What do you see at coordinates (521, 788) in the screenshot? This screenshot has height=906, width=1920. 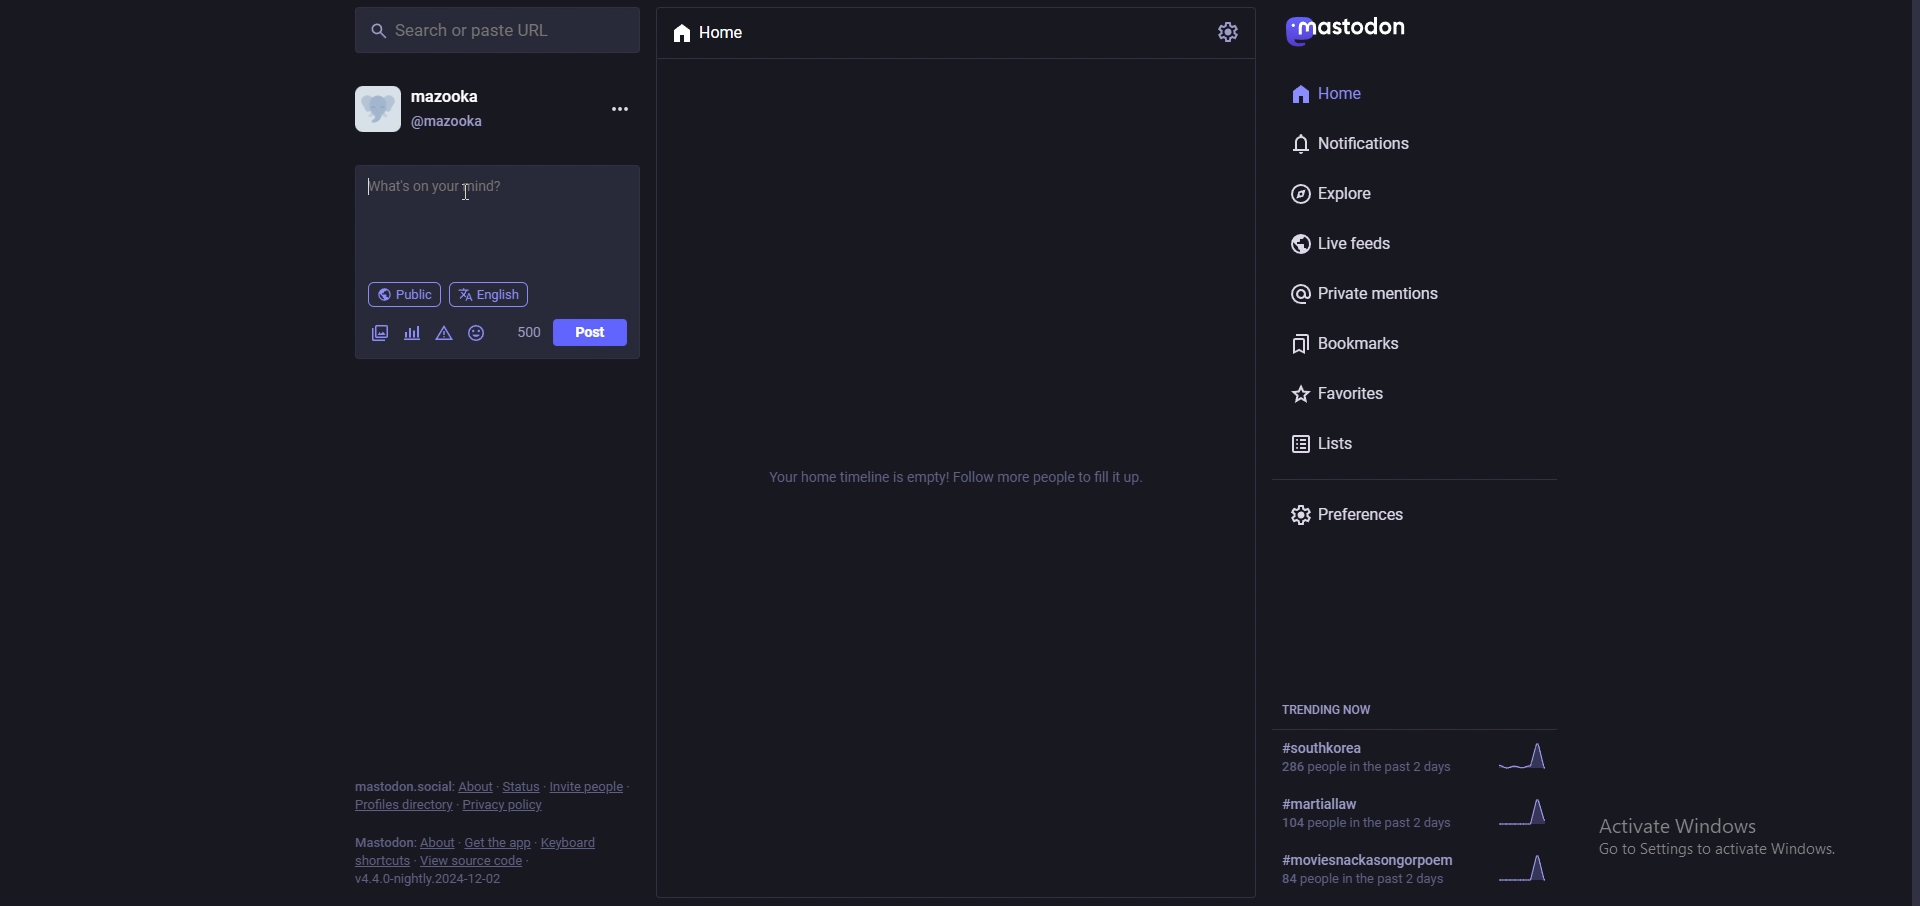 I see `status` at bounding box center [521, 788].